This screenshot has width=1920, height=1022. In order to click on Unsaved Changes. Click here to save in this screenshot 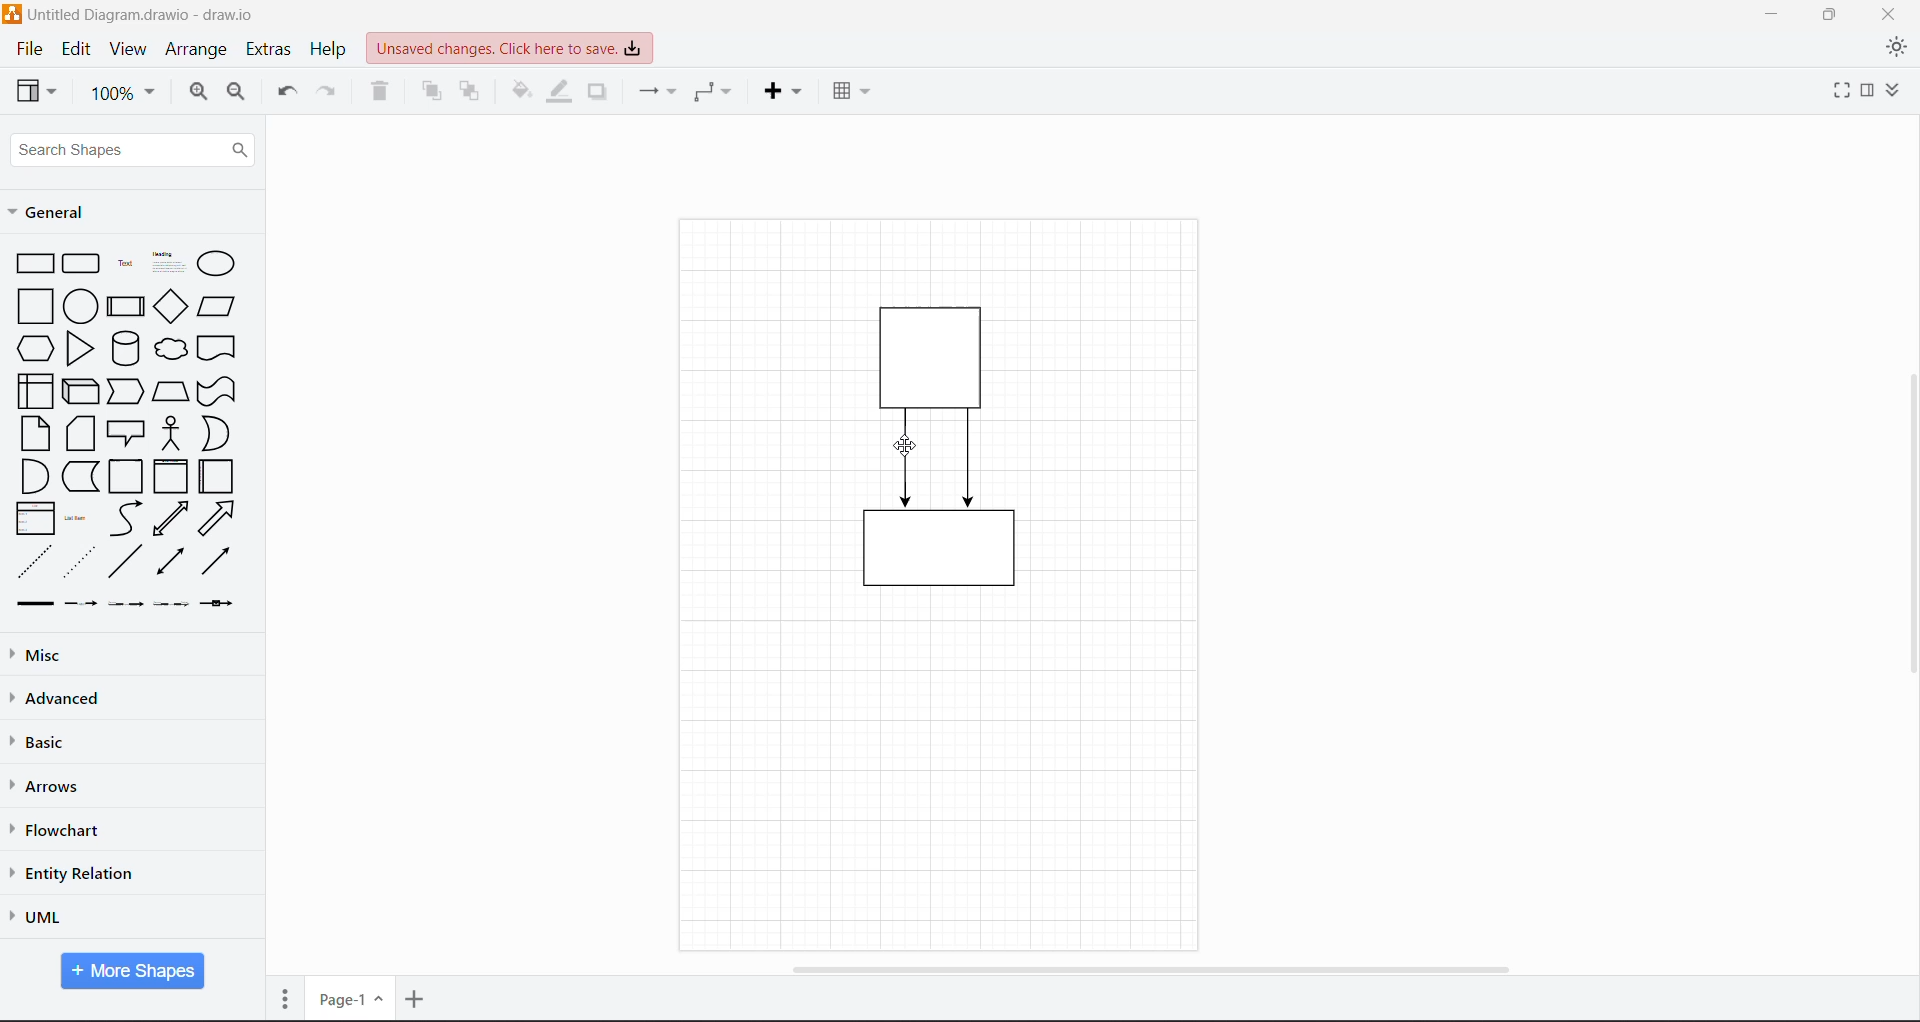, I will do `click(511, 48)`.